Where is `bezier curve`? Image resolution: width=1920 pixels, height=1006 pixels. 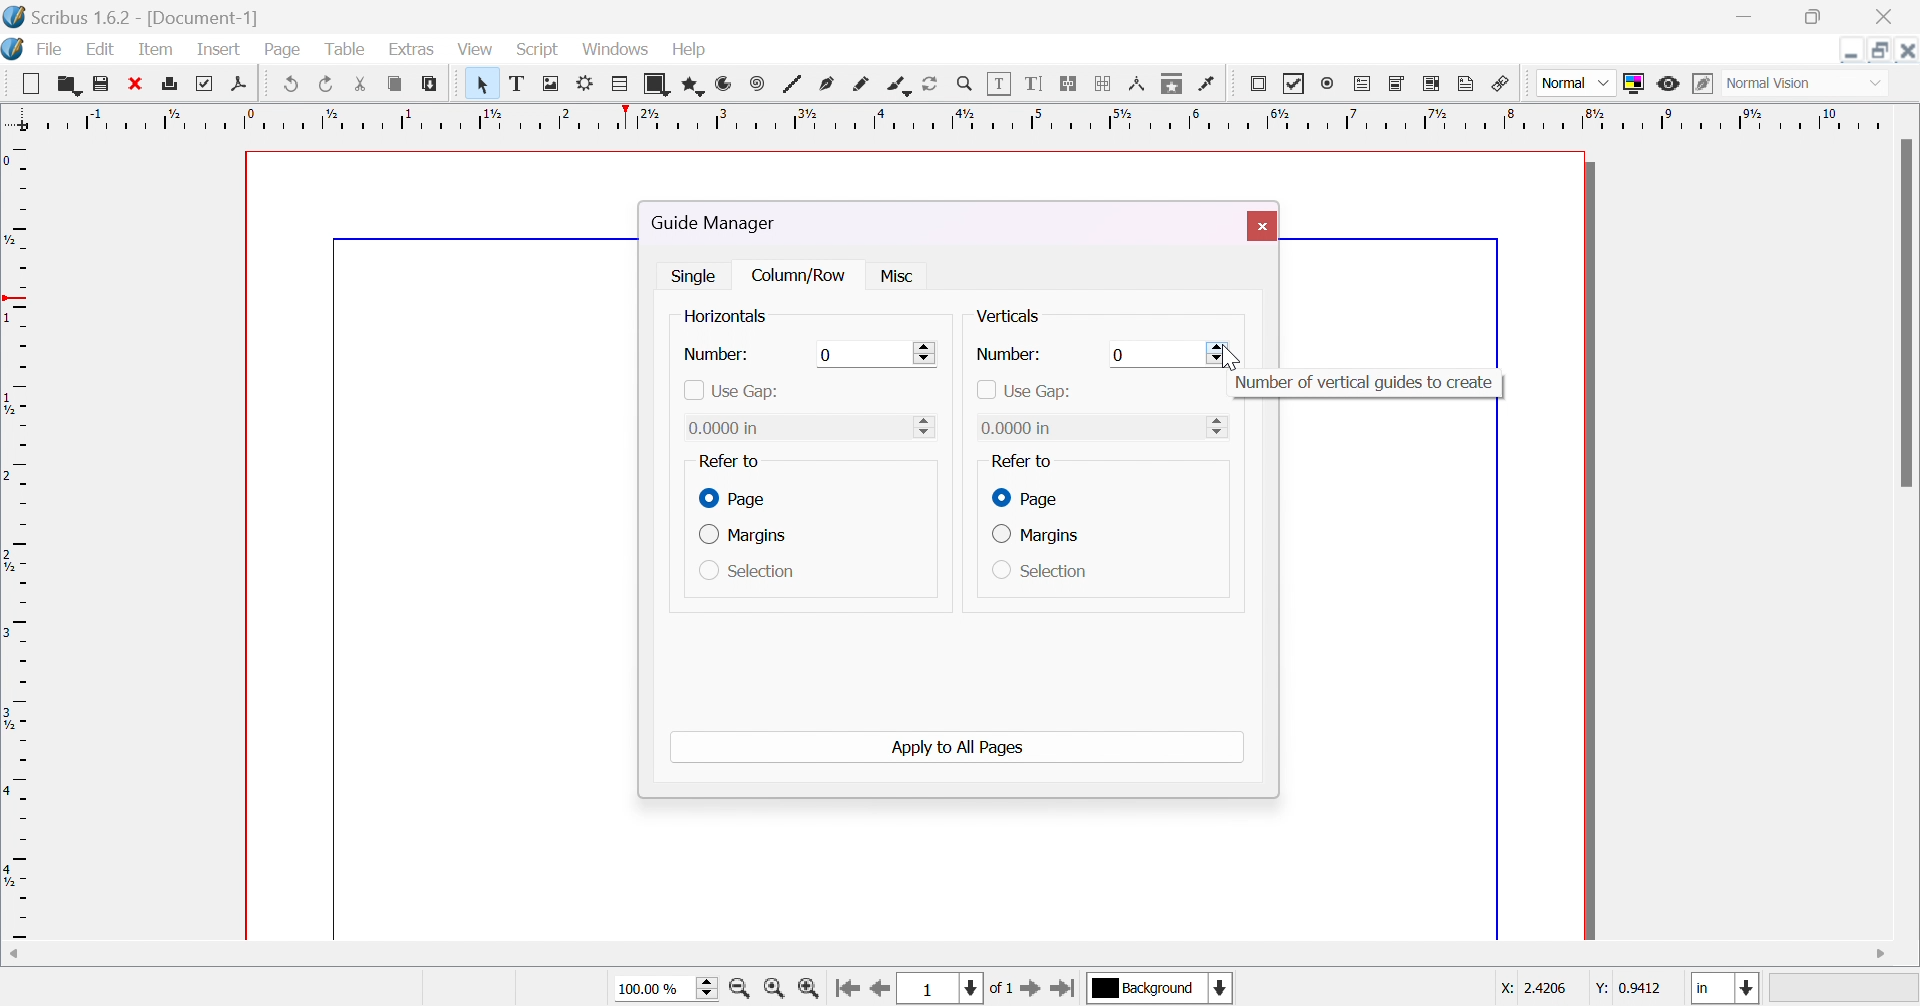 bezier curve is located at coordinates (828, 85).